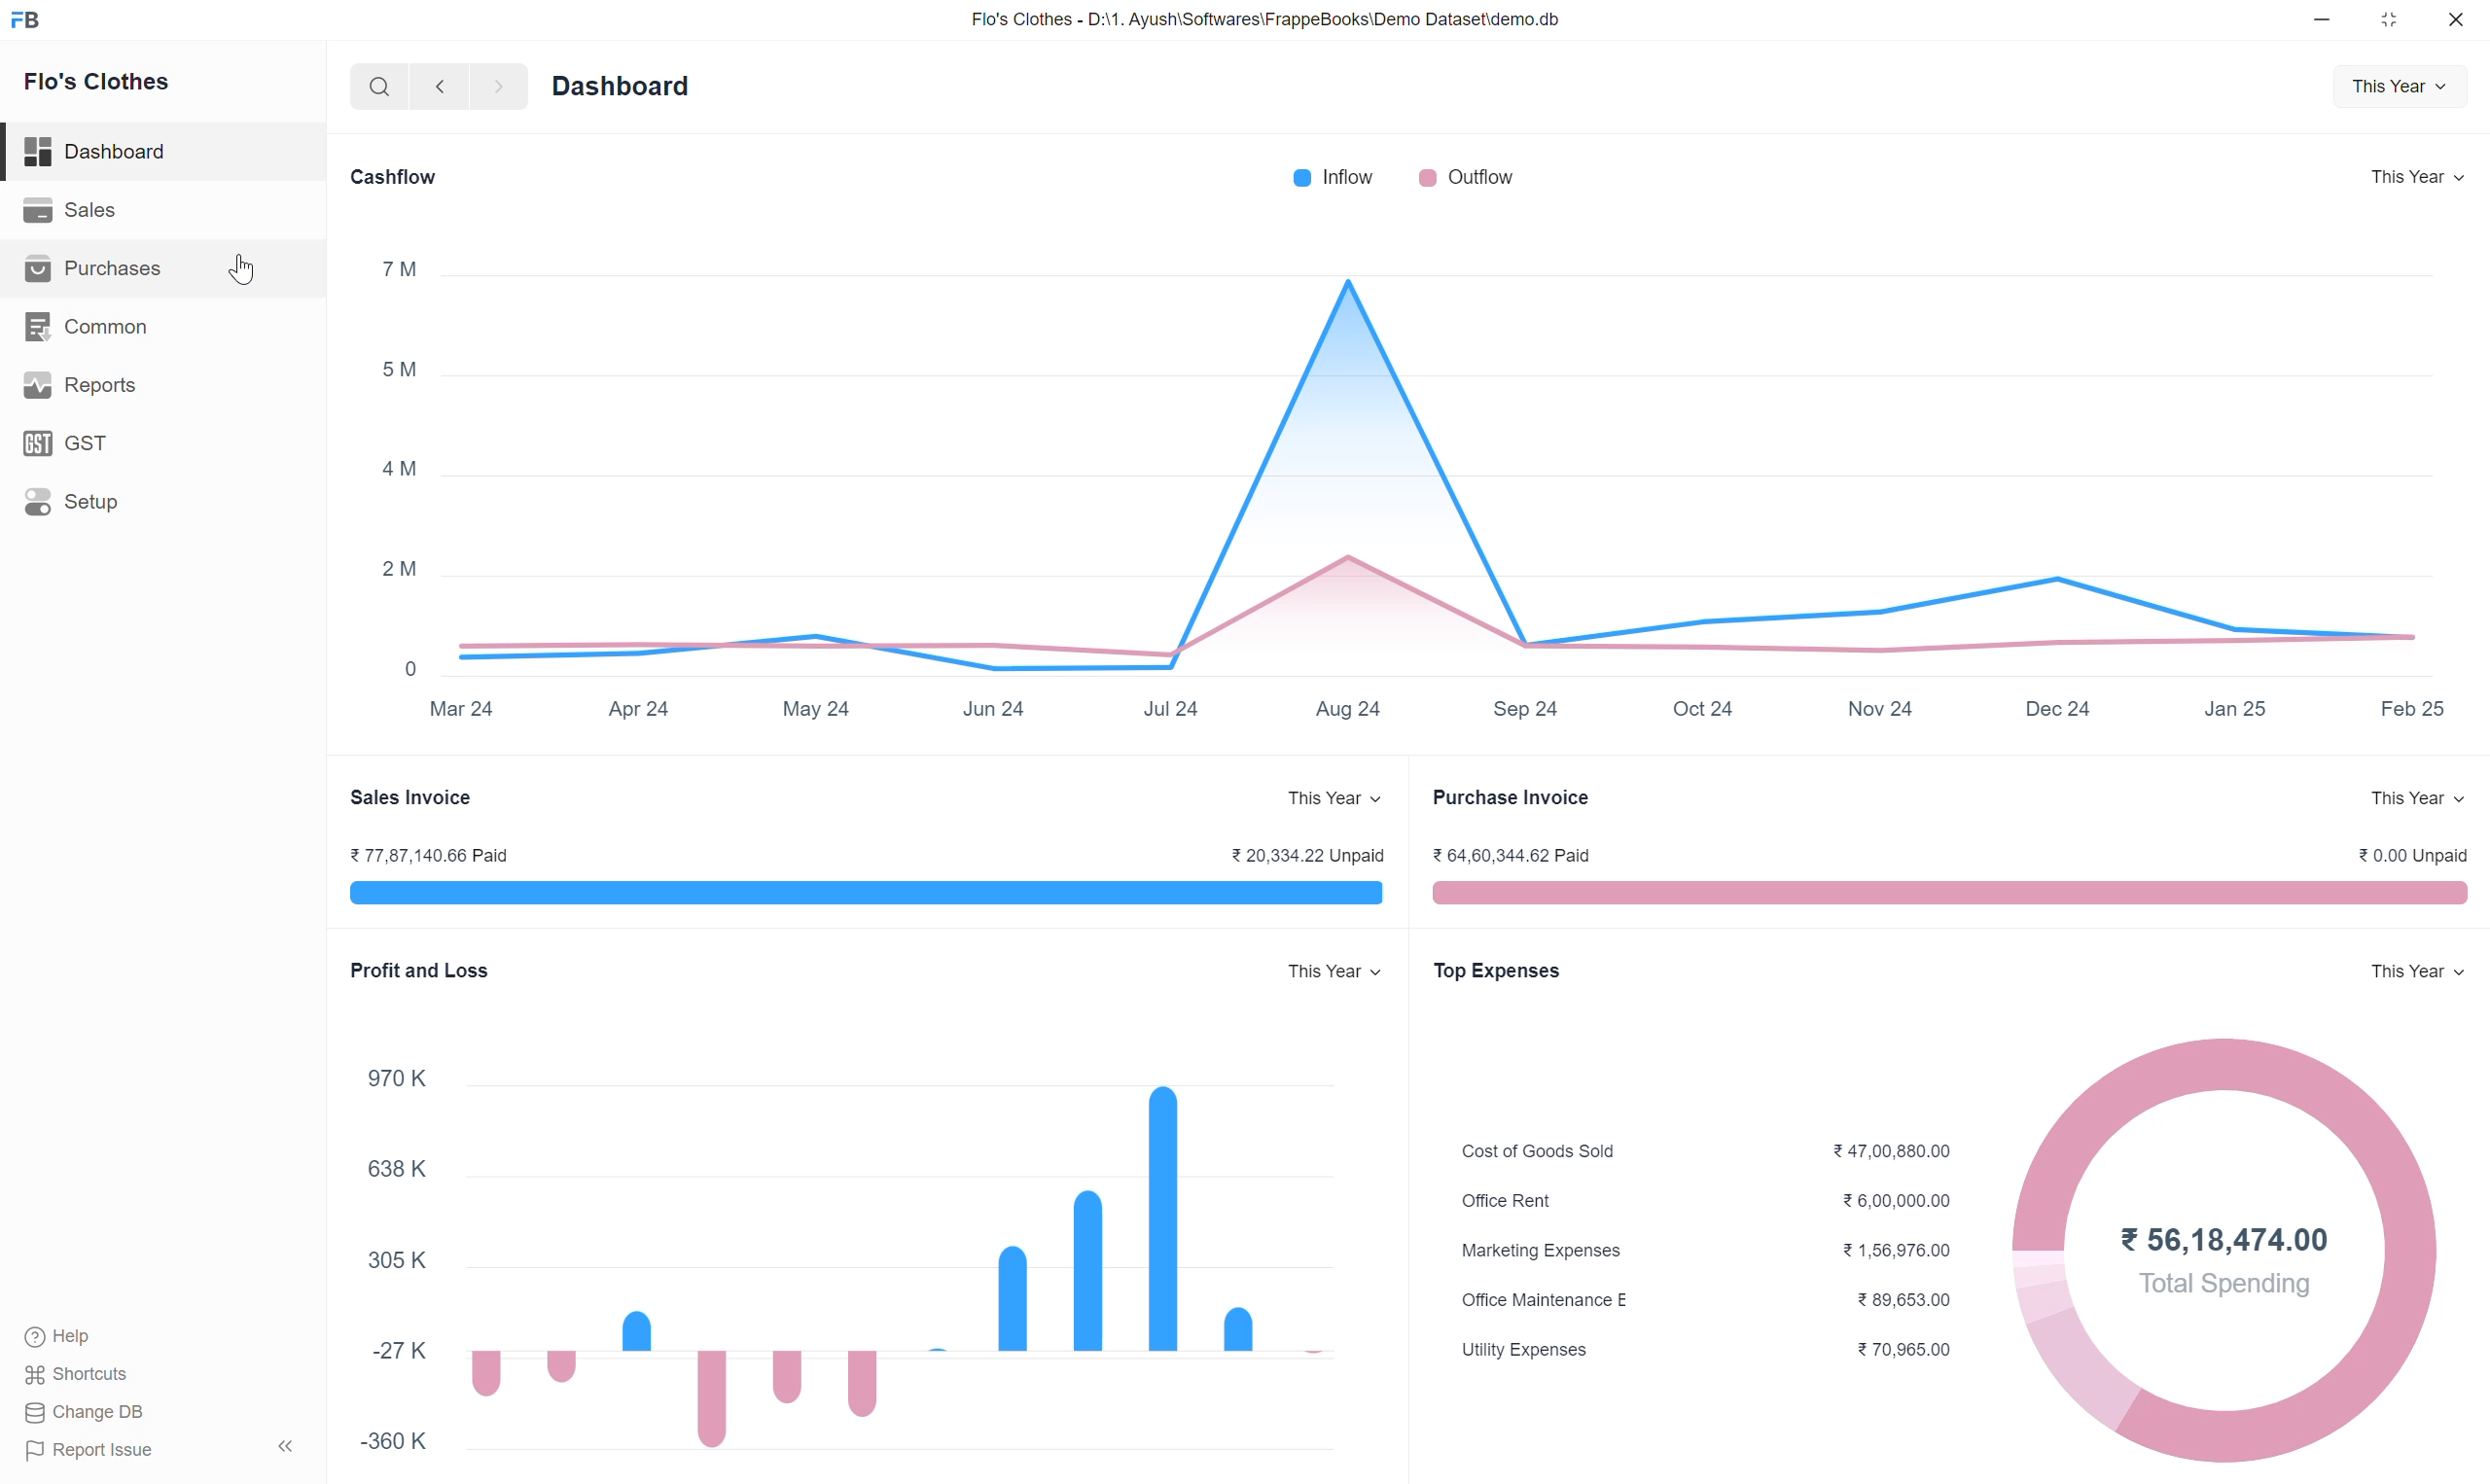  Describe the element at coordinates (162, 385) in the screenshot. I see `Reports` at that location.